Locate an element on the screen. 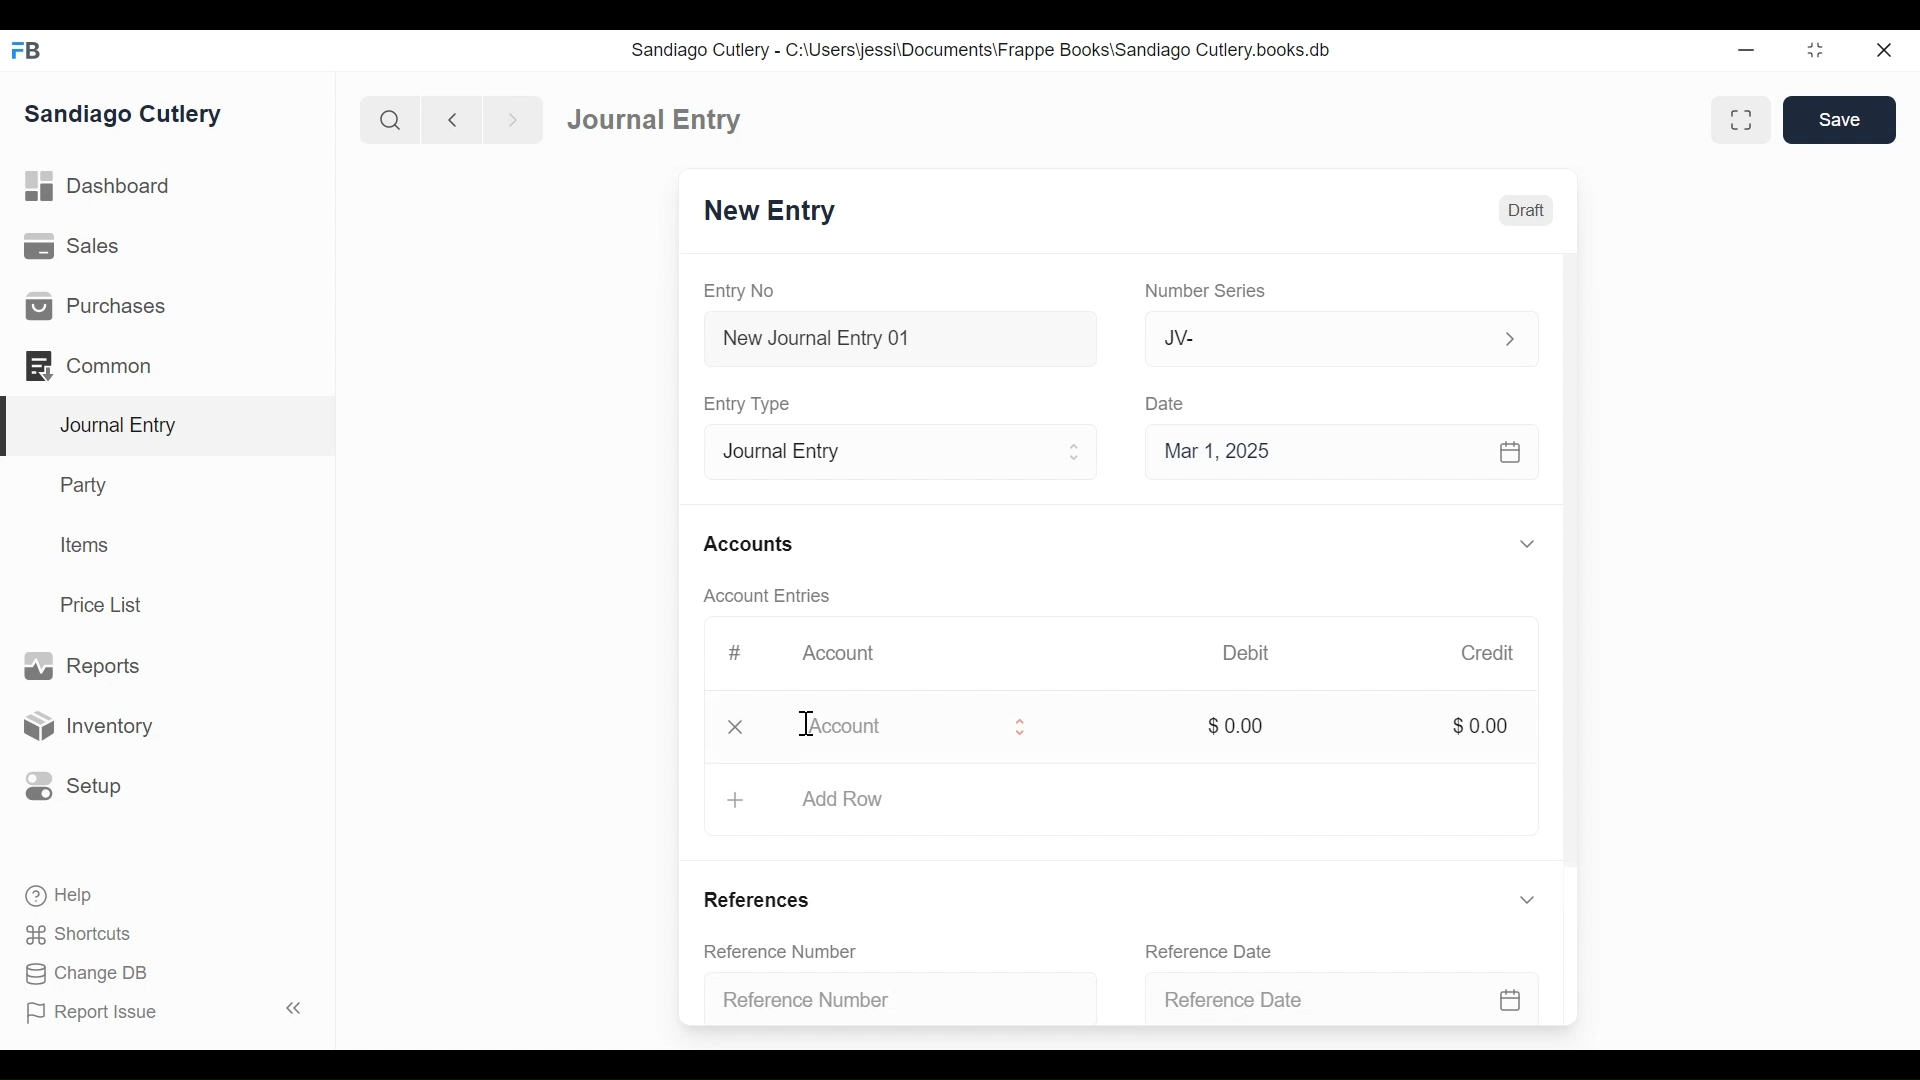  Dashboard is located at coordinates (647, 117).